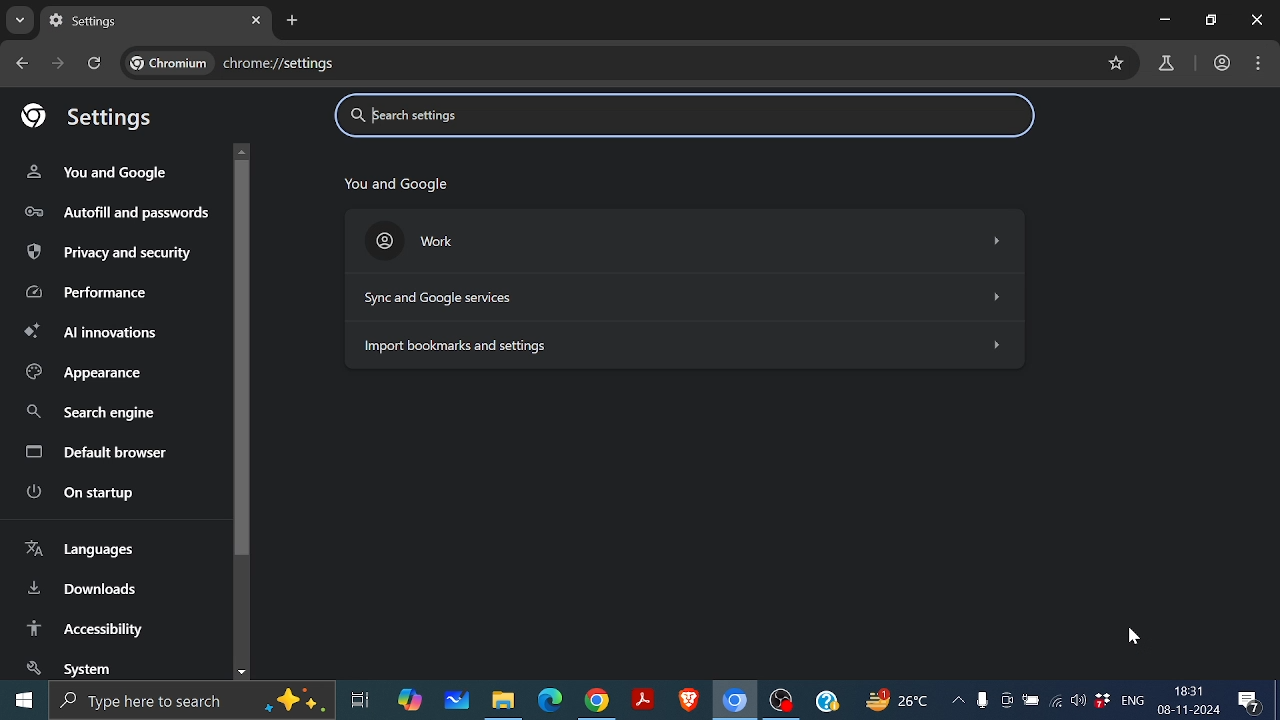 This screenshot has height=720, width=1280. What do you see at coordinates (681, 242) in the screenshot?
I see `Work` at bounding box center [681, 242].